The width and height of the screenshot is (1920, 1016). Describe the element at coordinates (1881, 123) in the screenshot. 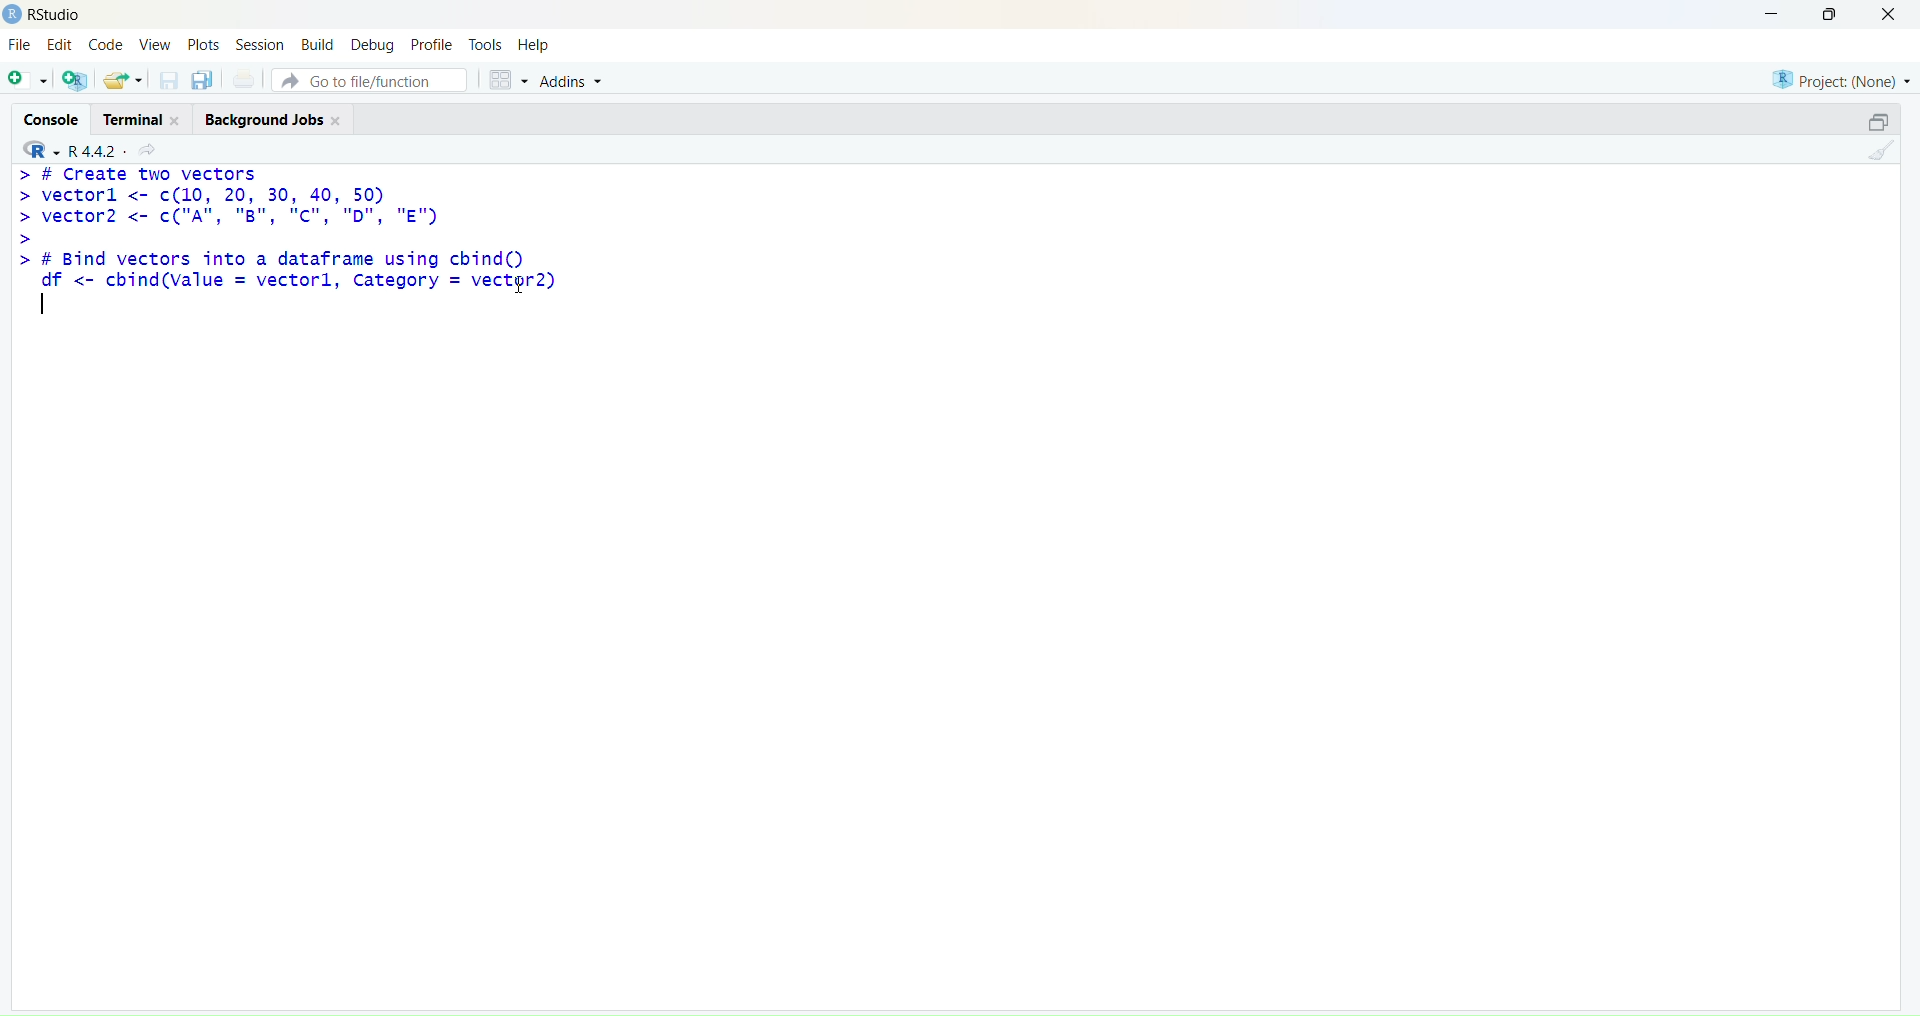

I see `minimize` at that location.